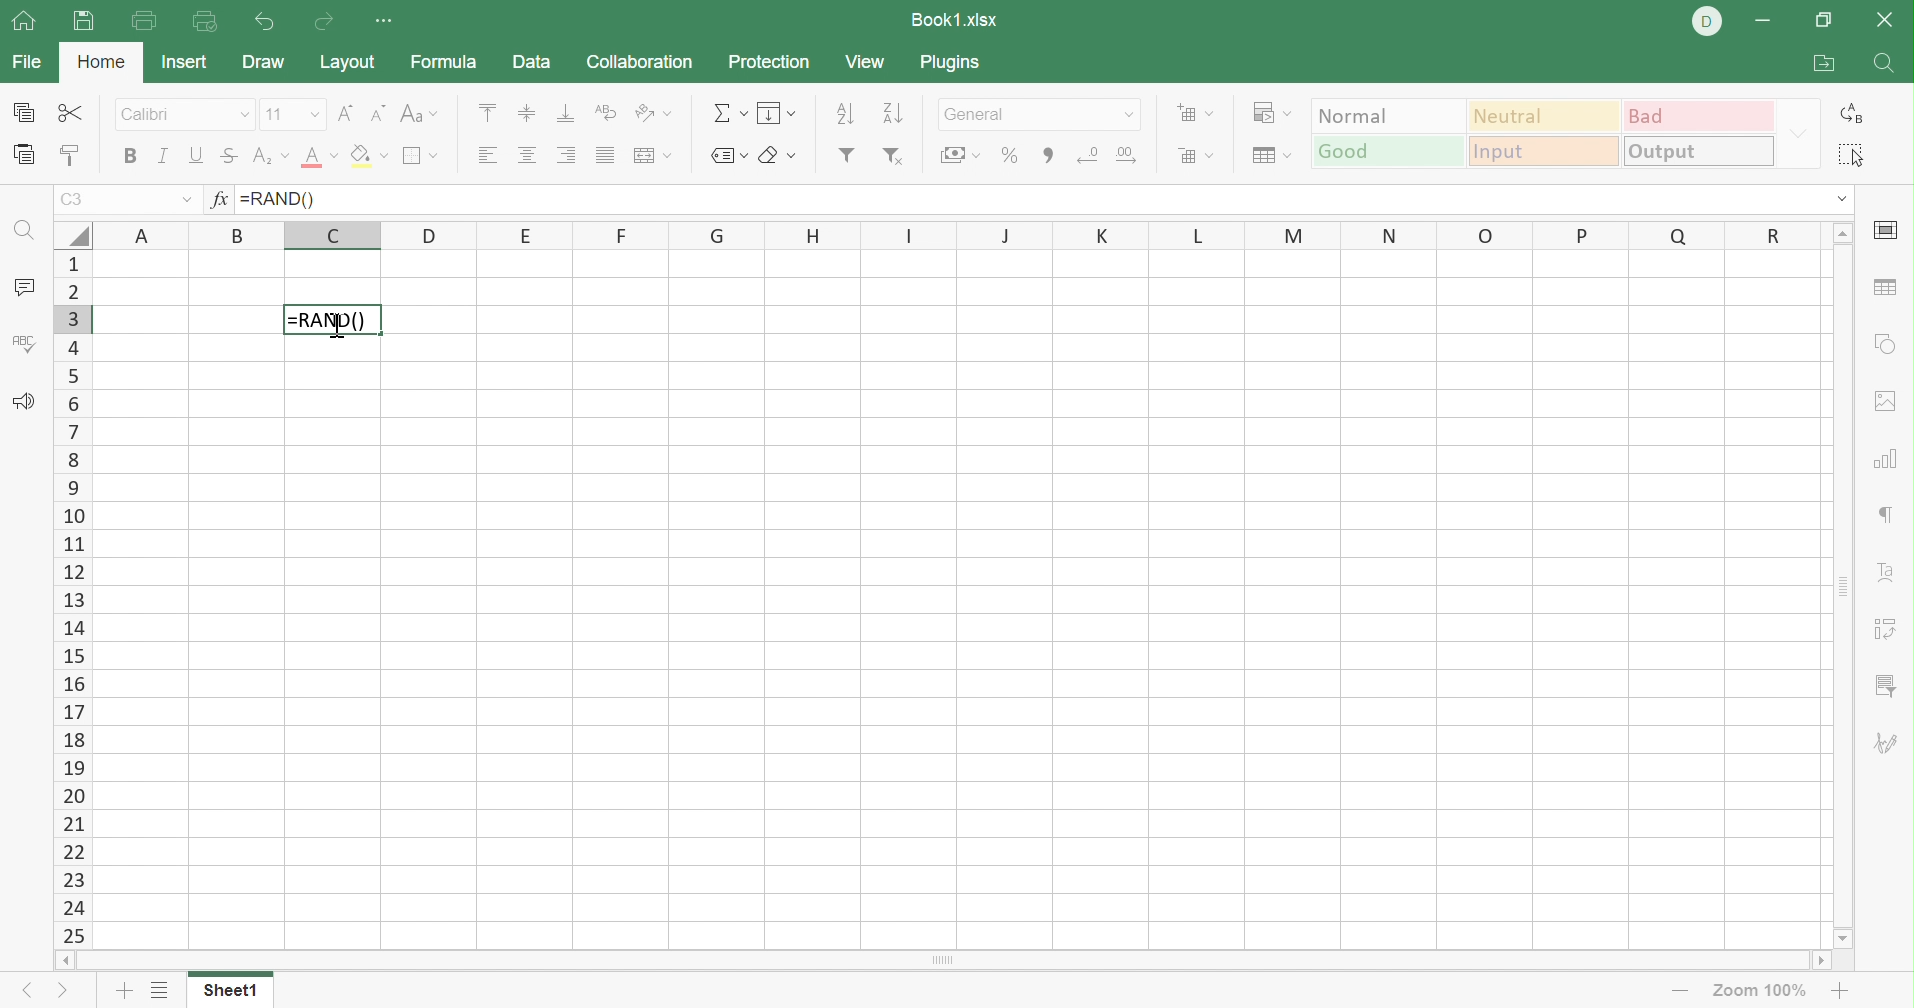 The image size is (1914, 1008). What do you see at coordinates (652, 112) in the screenshot?
I see `Orientation` at bounding box center [652, 112].